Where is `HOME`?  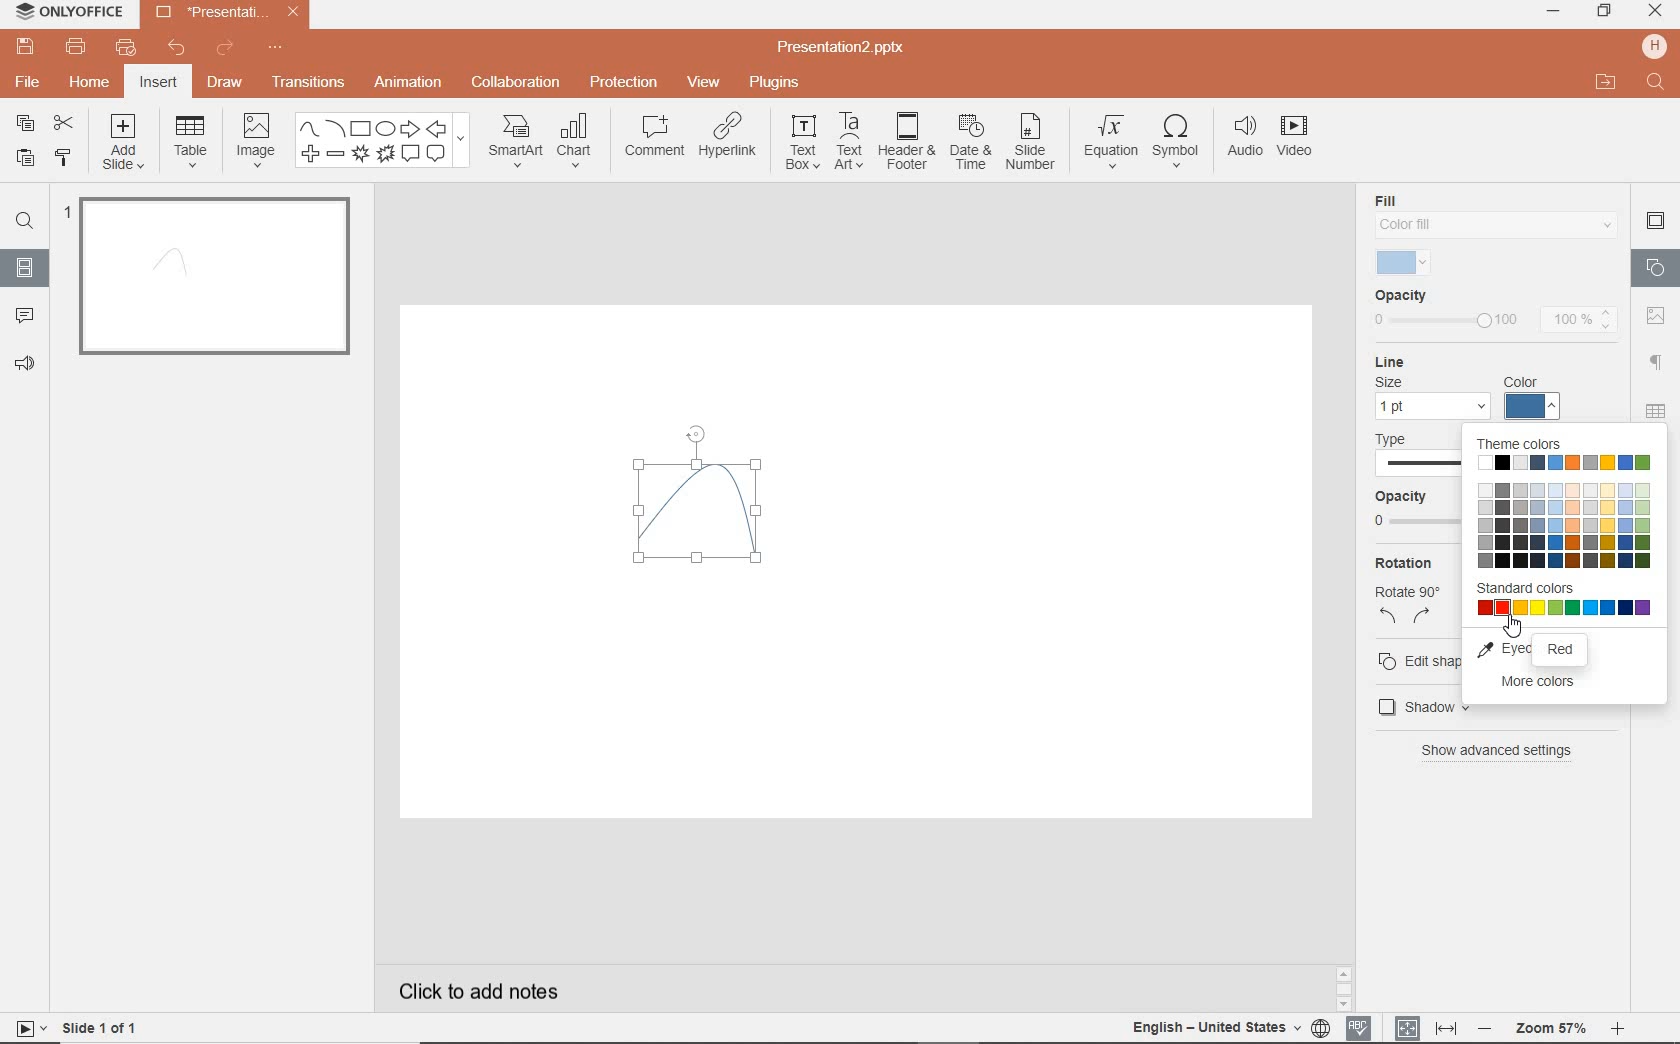 HOME is located at coordinates (88, 84).